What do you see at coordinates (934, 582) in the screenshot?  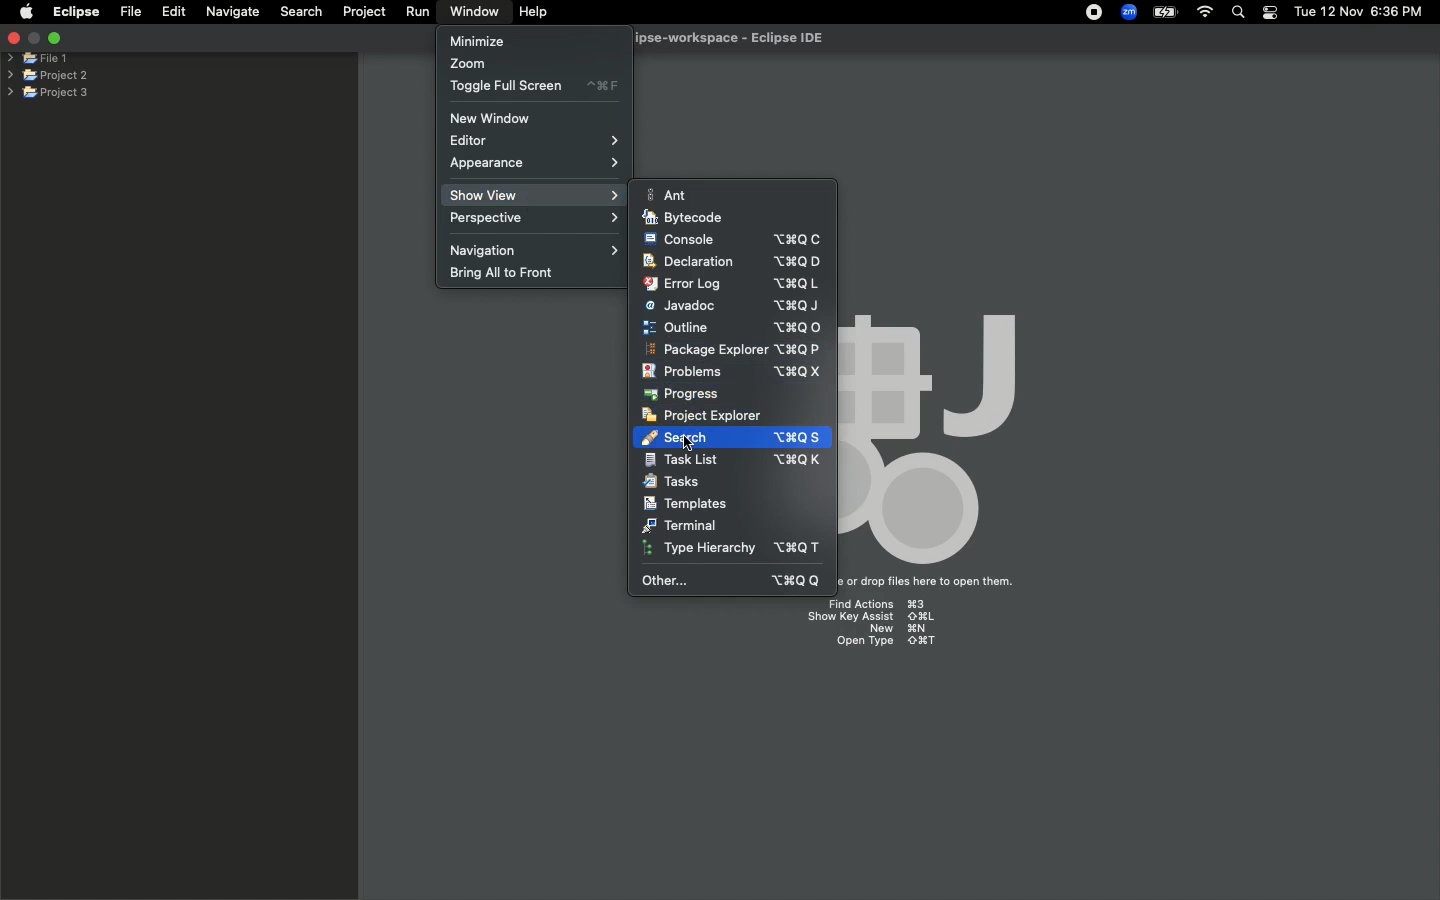 I see `Drag files here to open them` at bounding box center [934, 582].